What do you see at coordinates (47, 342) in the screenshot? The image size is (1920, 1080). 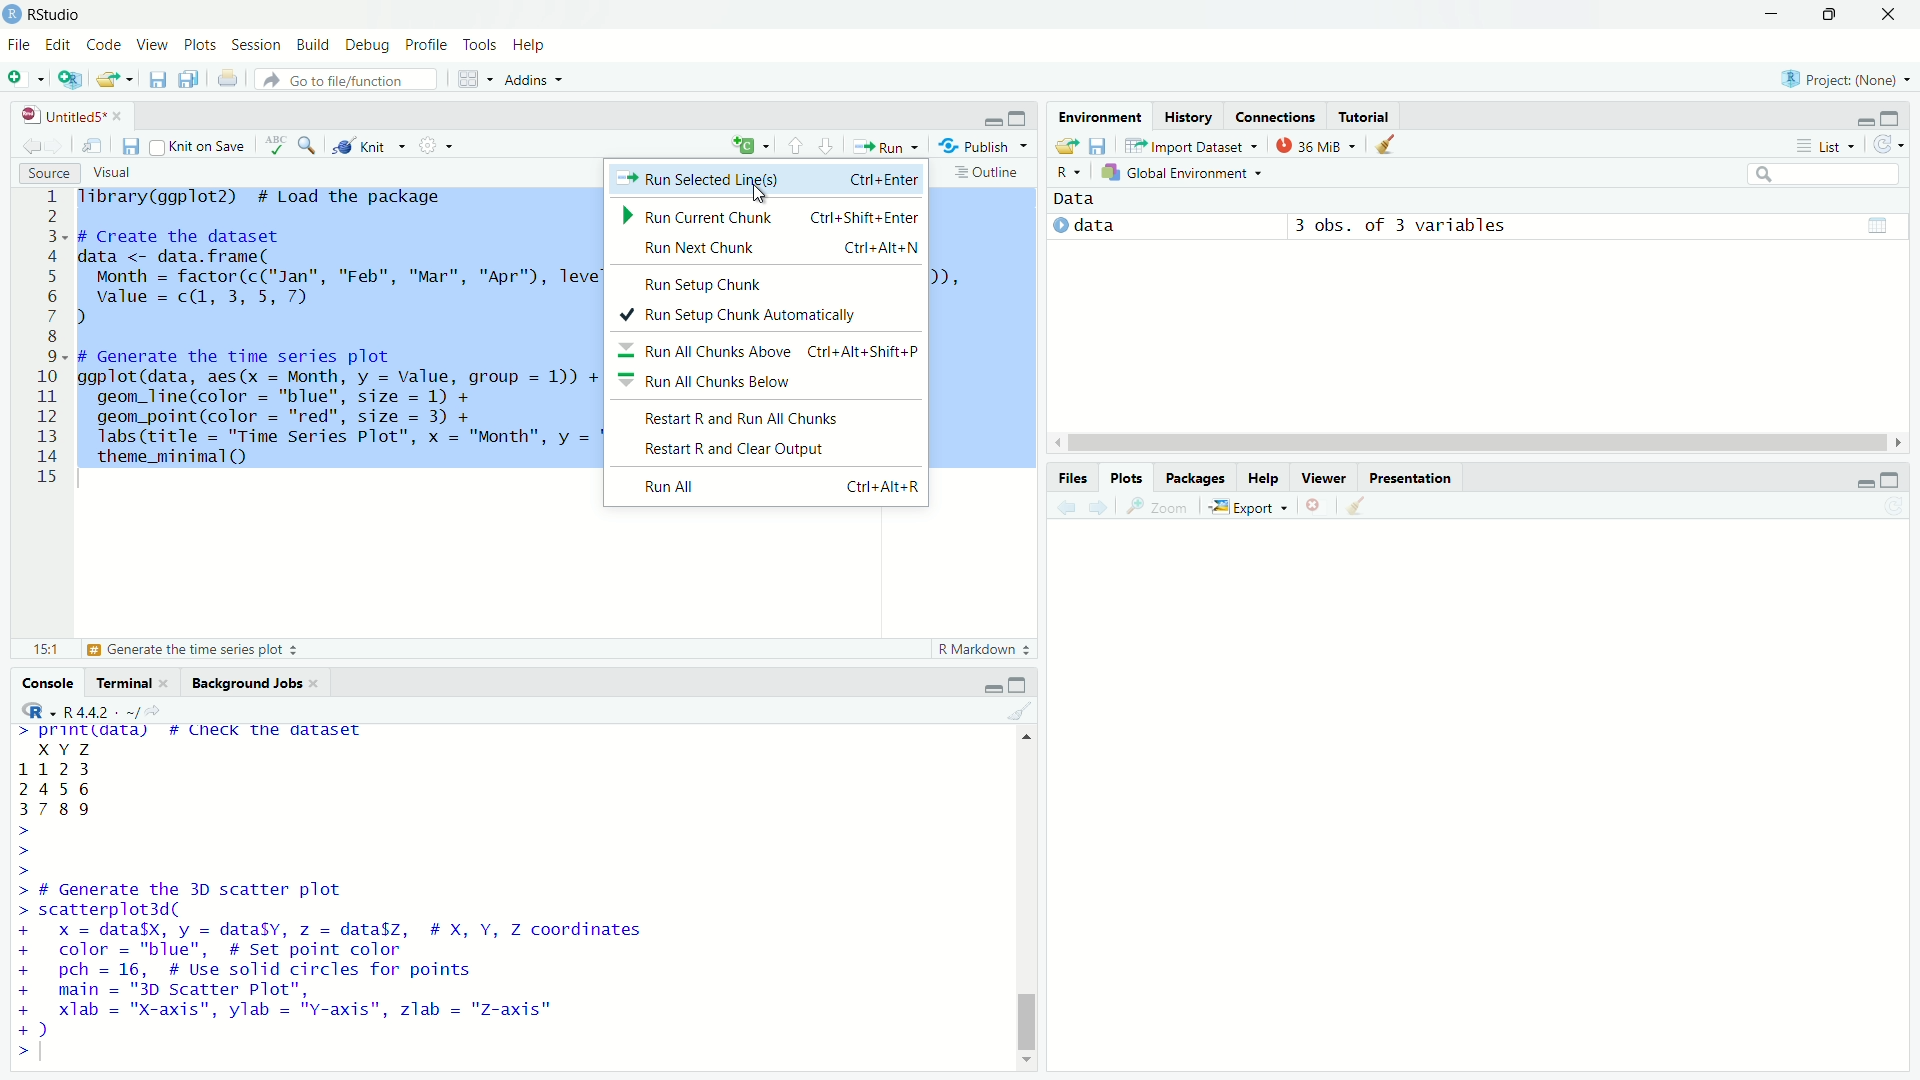 I see `serial number` at bounding box center [47, 342].